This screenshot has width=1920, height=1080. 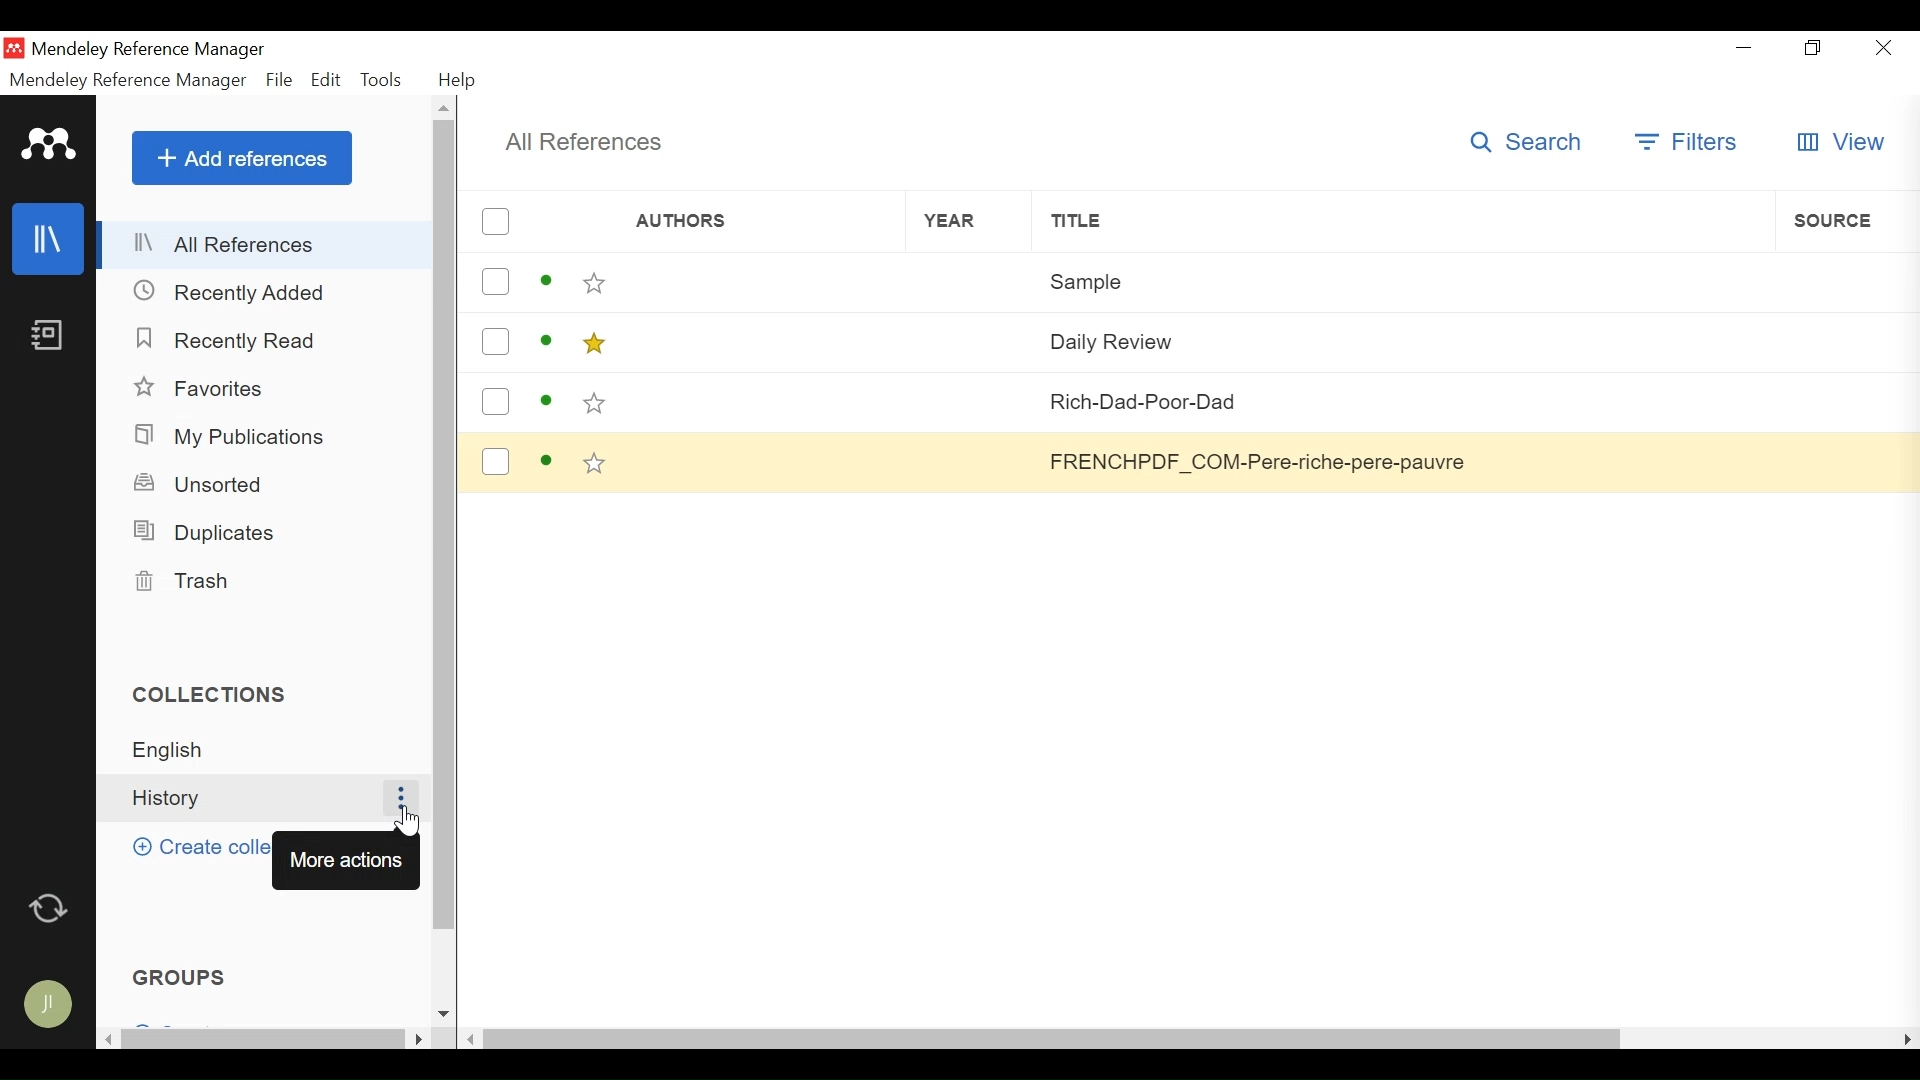 What do you see at coordinates (761, 282) in the screenshot?
I see `Authors` at bounding box center [761, 282].